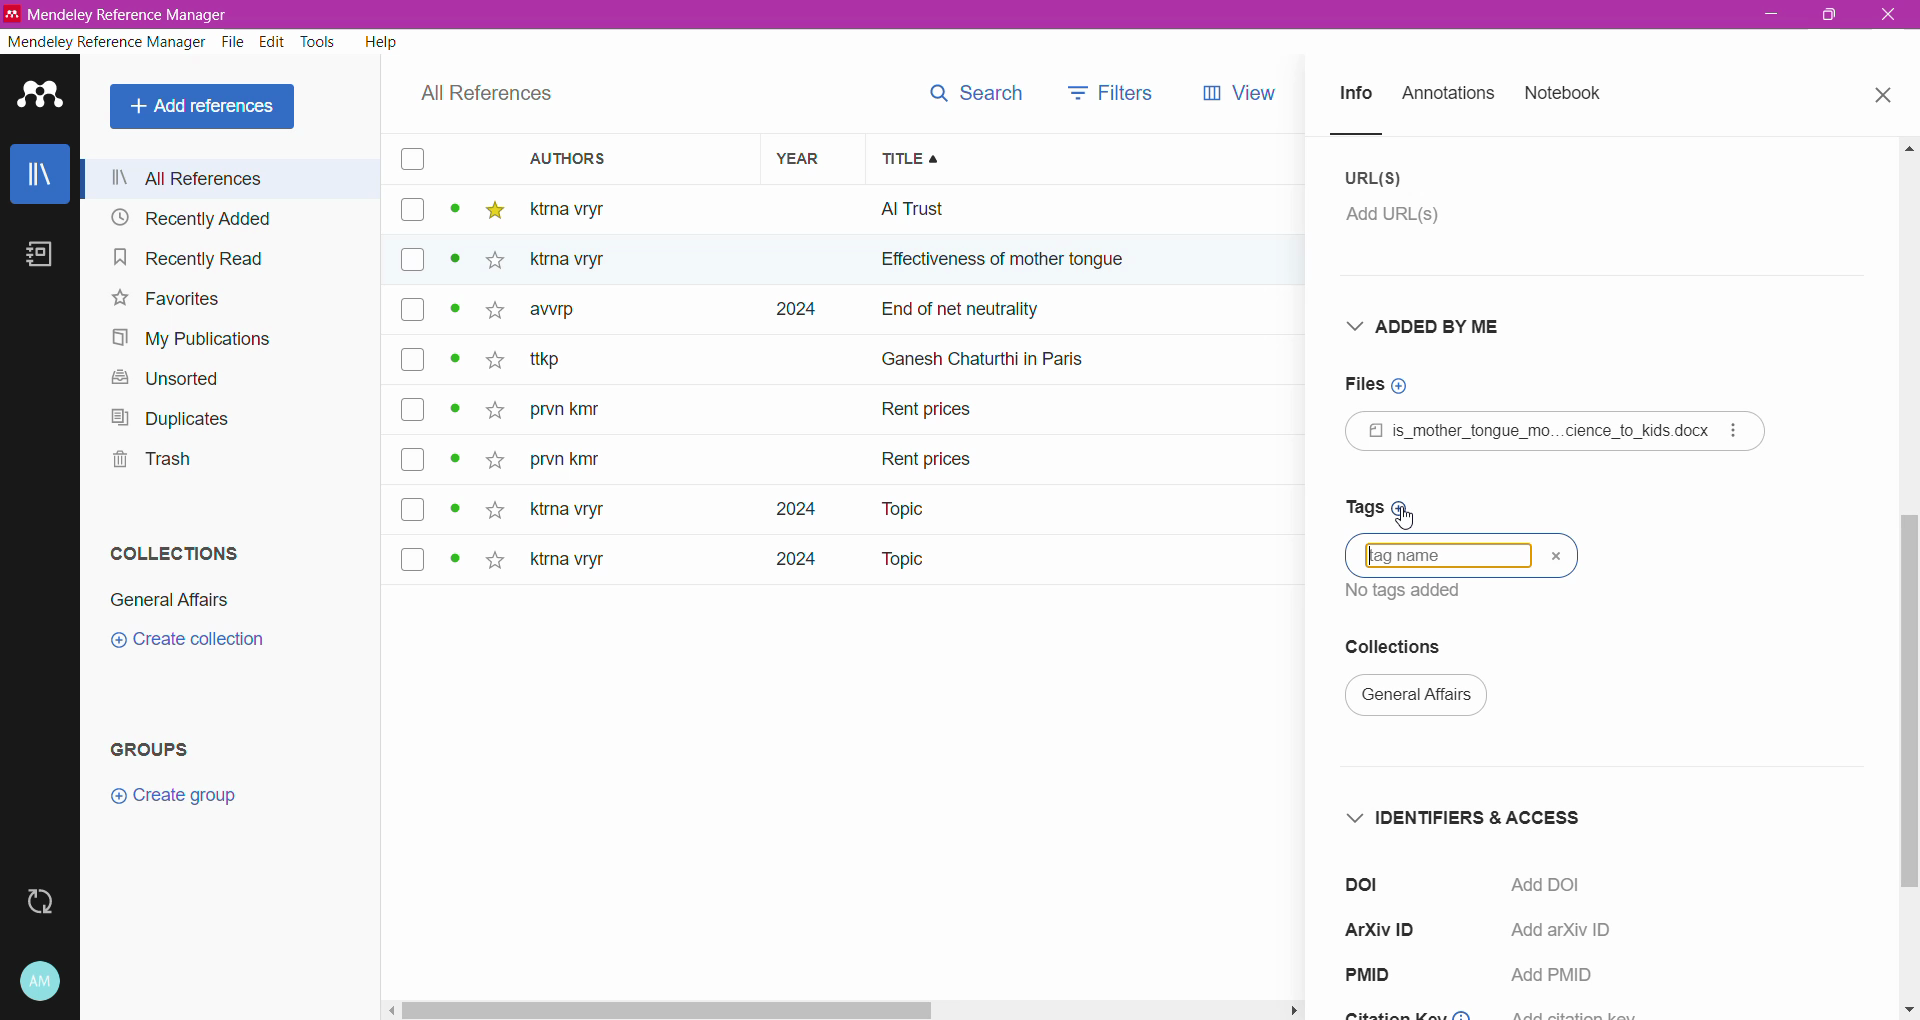 The height and width of the screenshot is (1020, 1920). Describe the element at coordinates (167, 299) in the screenshot. I see `Favorites` at that location.